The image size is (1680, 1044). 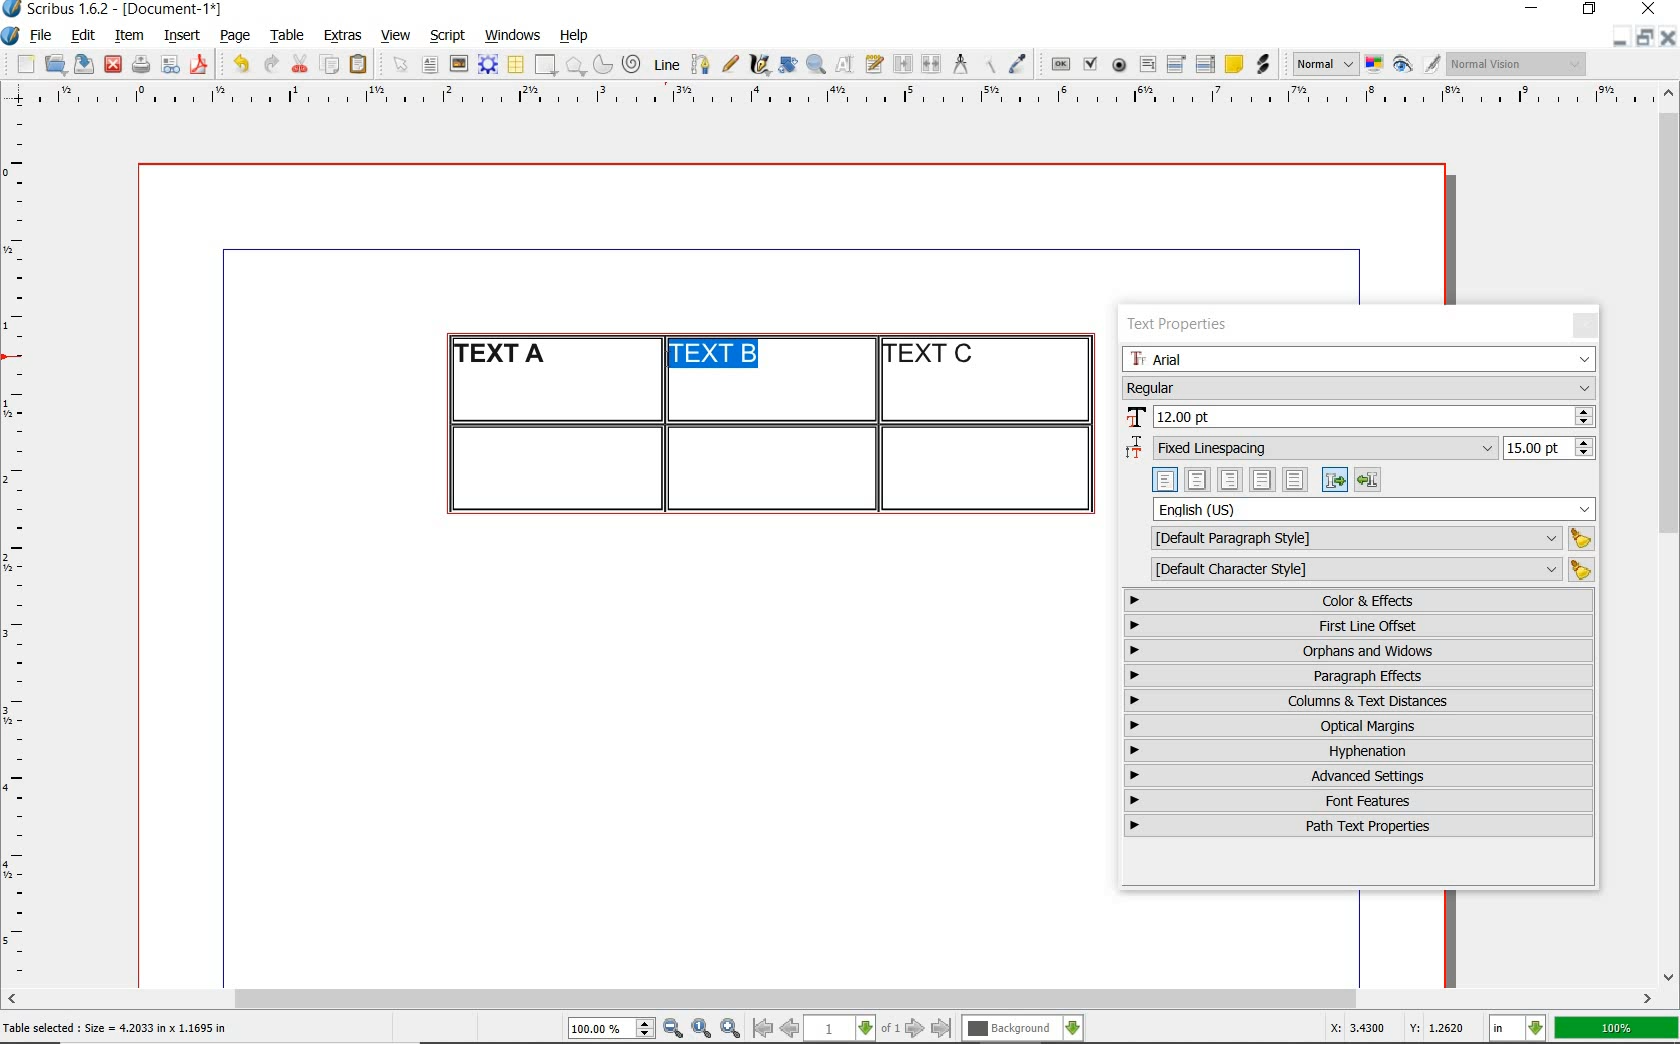 What do you see at coordinates (116, 1027) in the screenshot?
I see `Table selected : Size = 4.2033 in x 1.1695 in` at bounding box center [116, 1027].